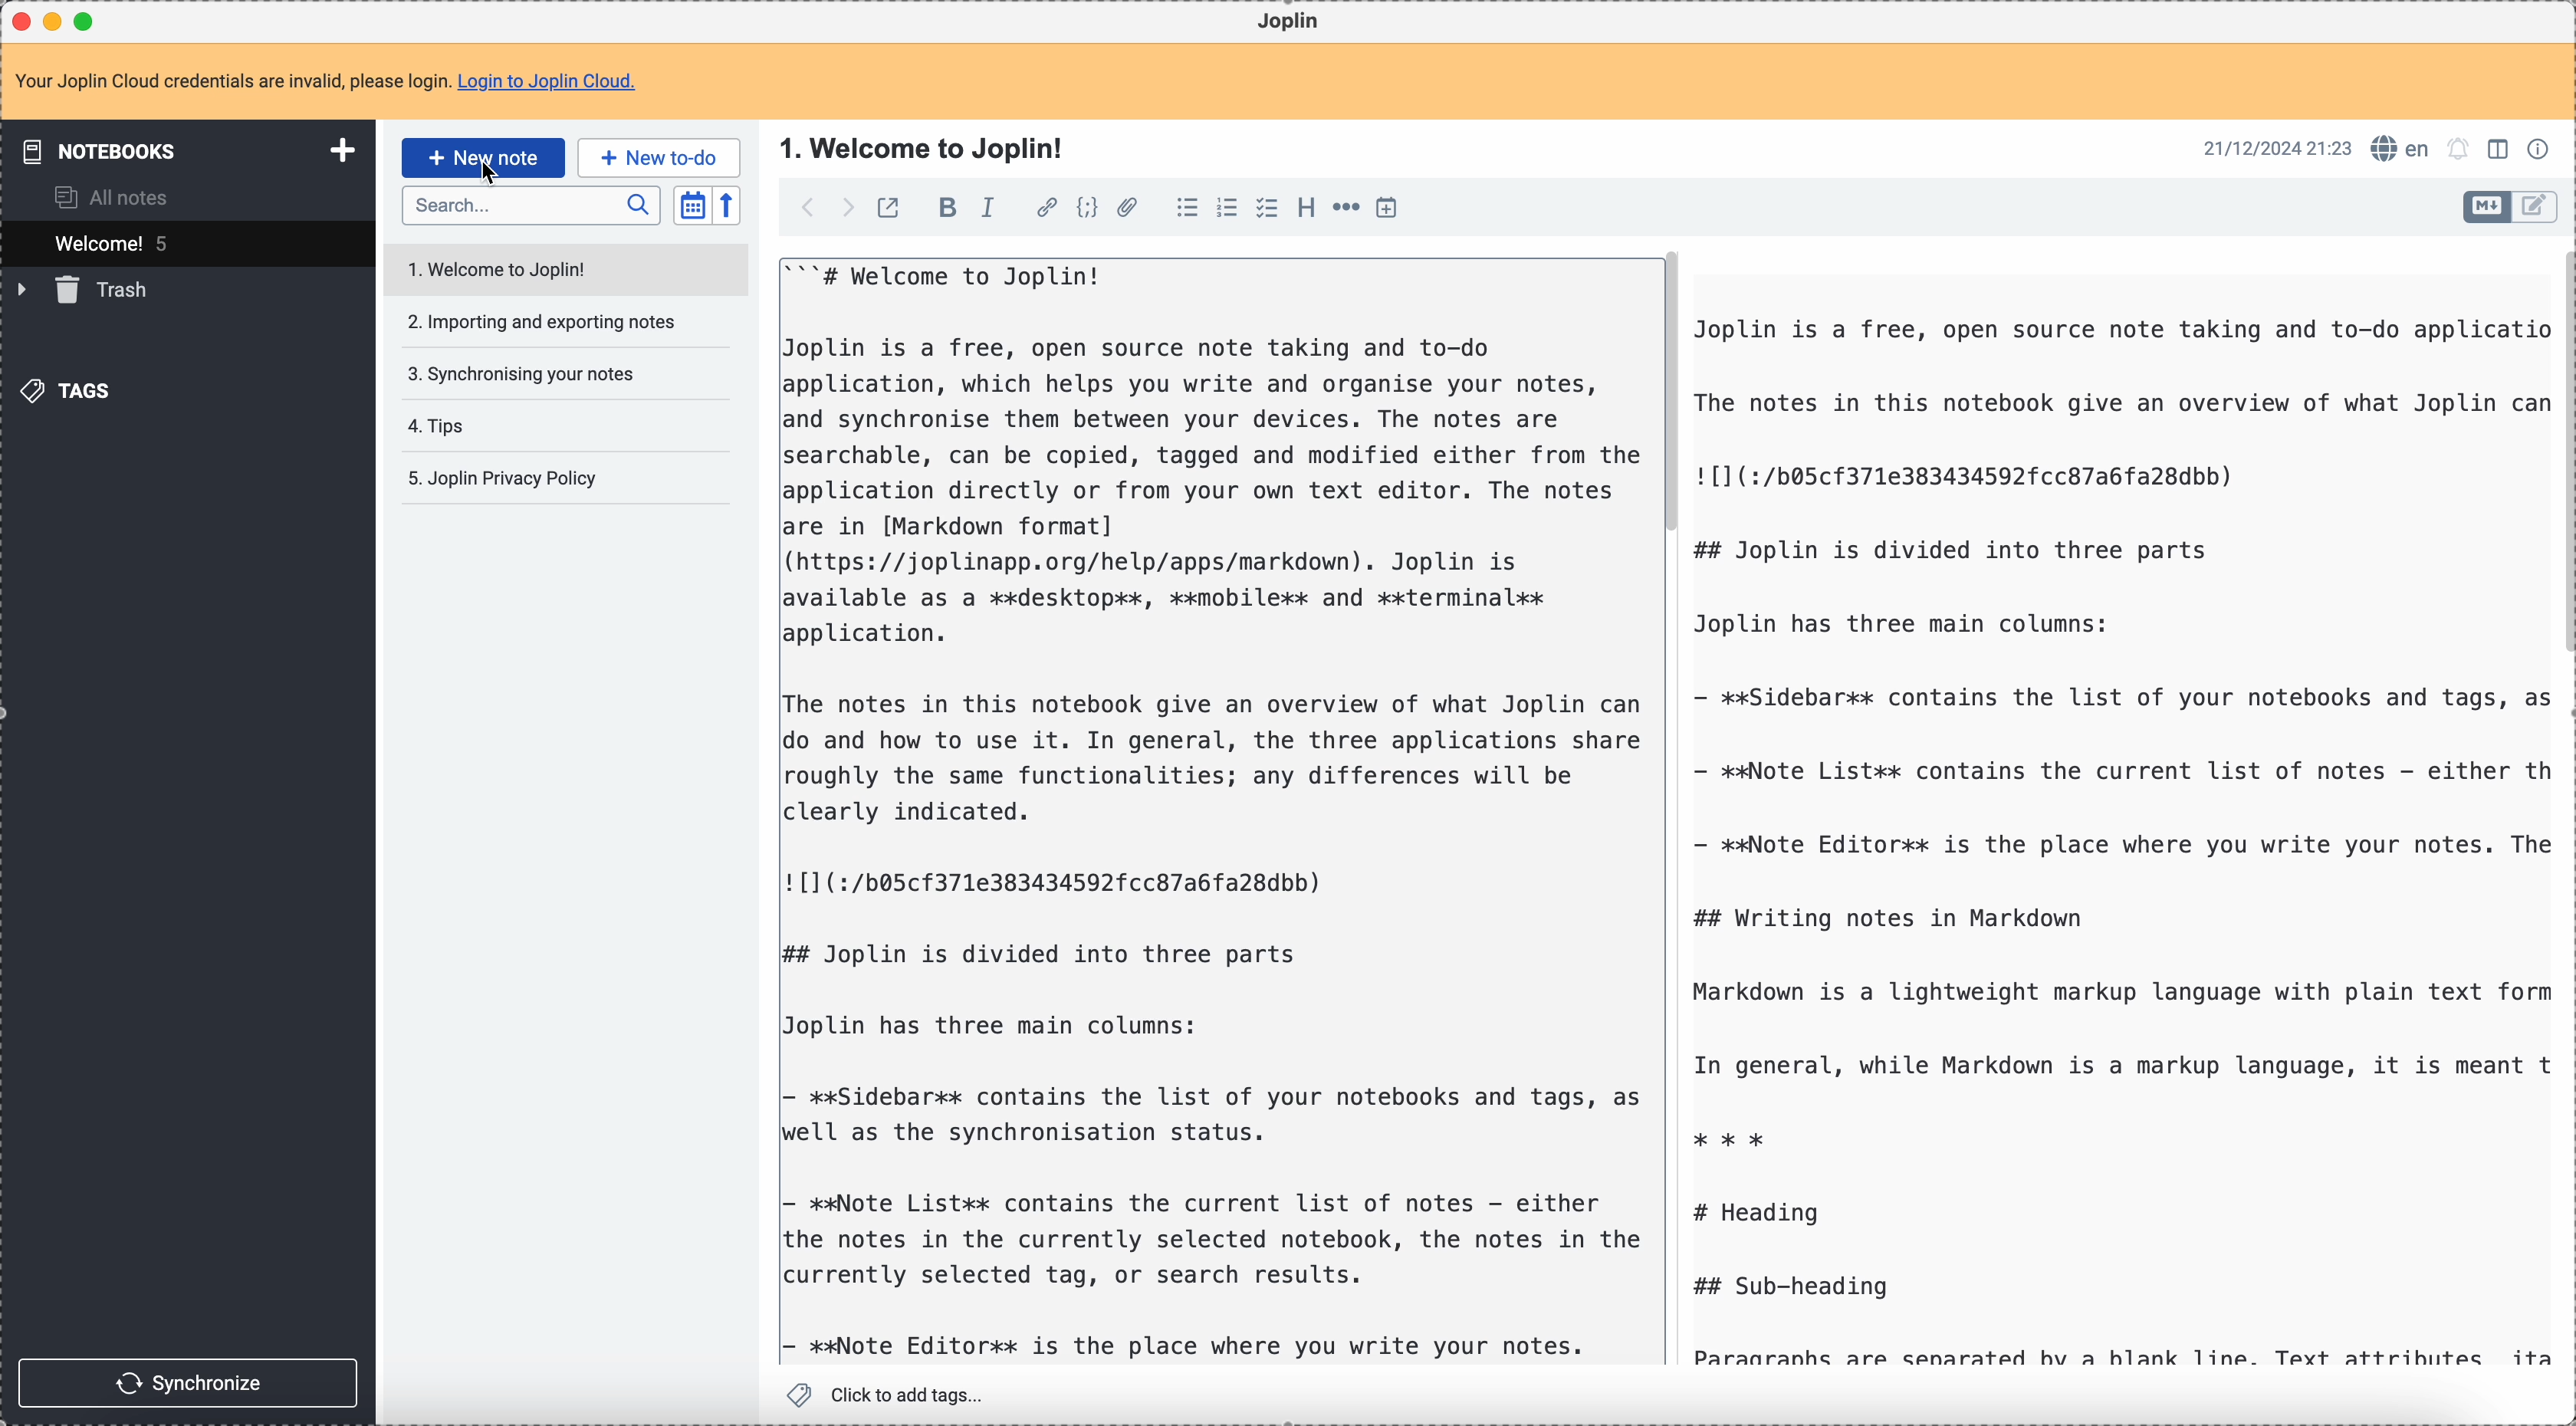 The image size is (2576, 1426). Describe the element at coordinates (89, 20) in the screenshot. I see `maximize Joplin` at that location.